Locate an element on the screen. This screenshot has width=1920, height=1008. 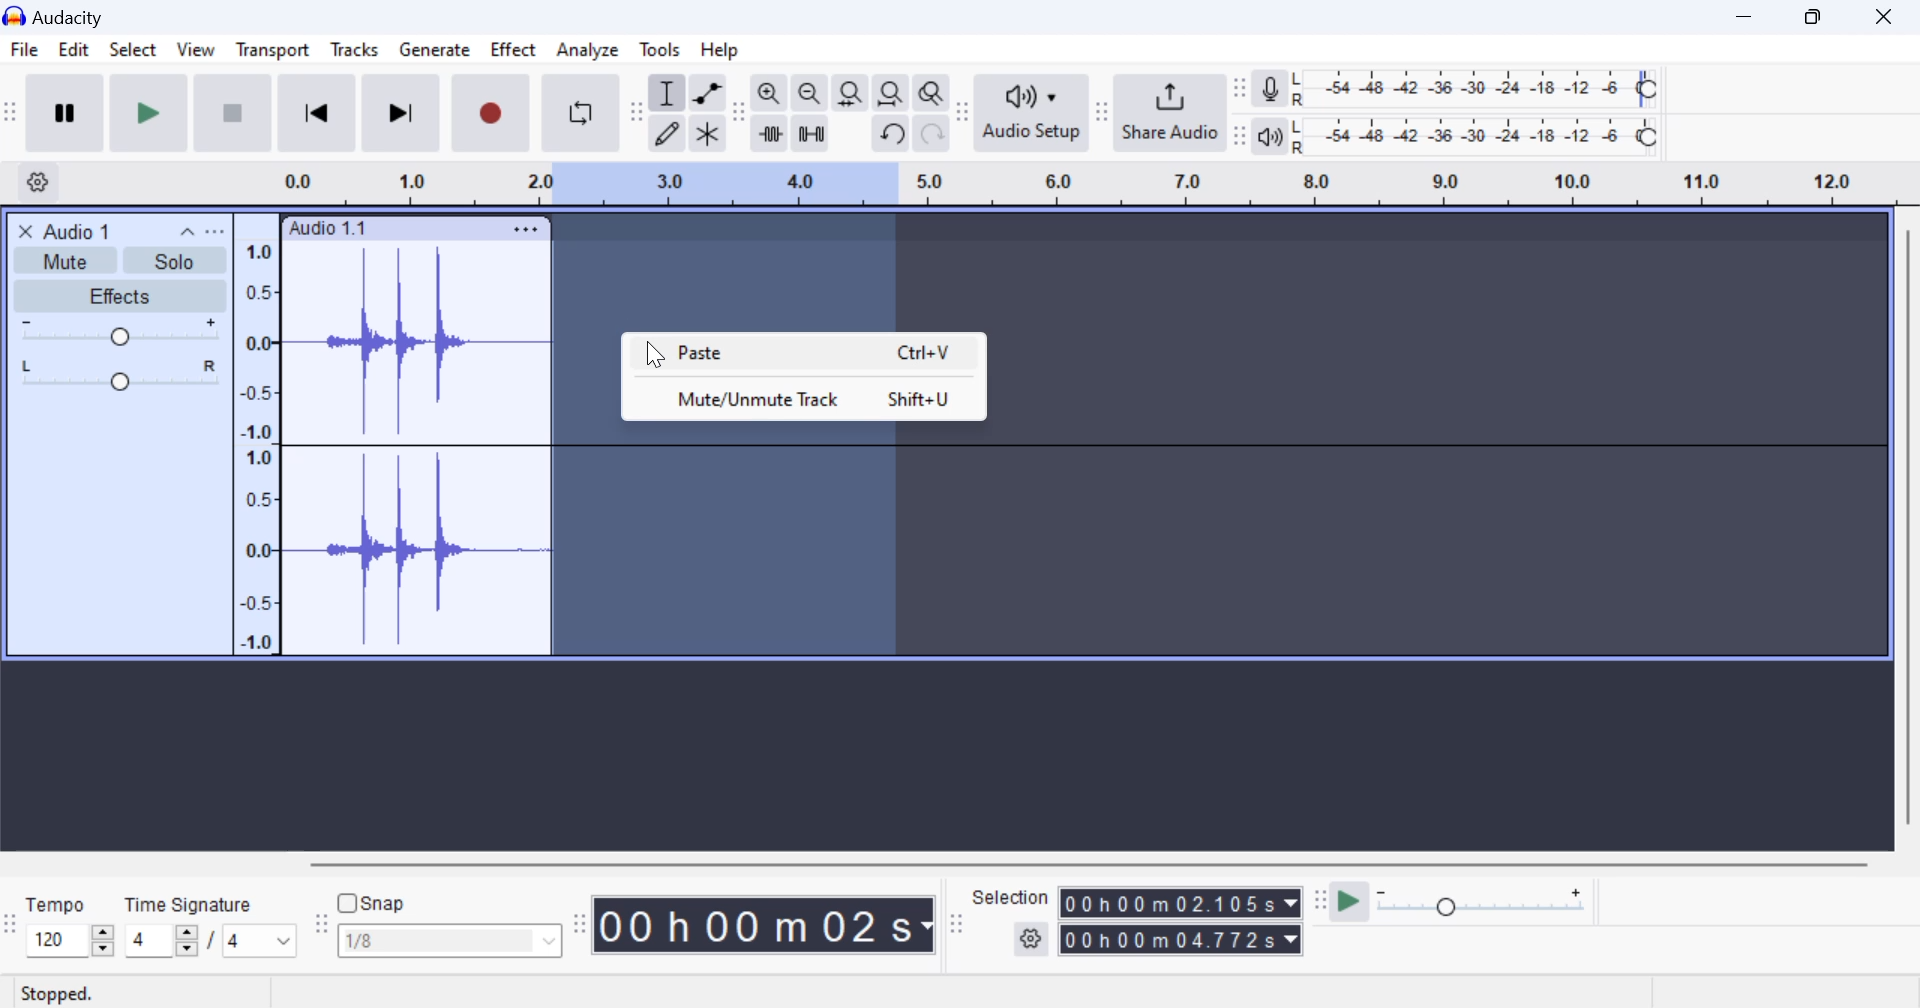
Pan Center is located at coordinates (125, 374).